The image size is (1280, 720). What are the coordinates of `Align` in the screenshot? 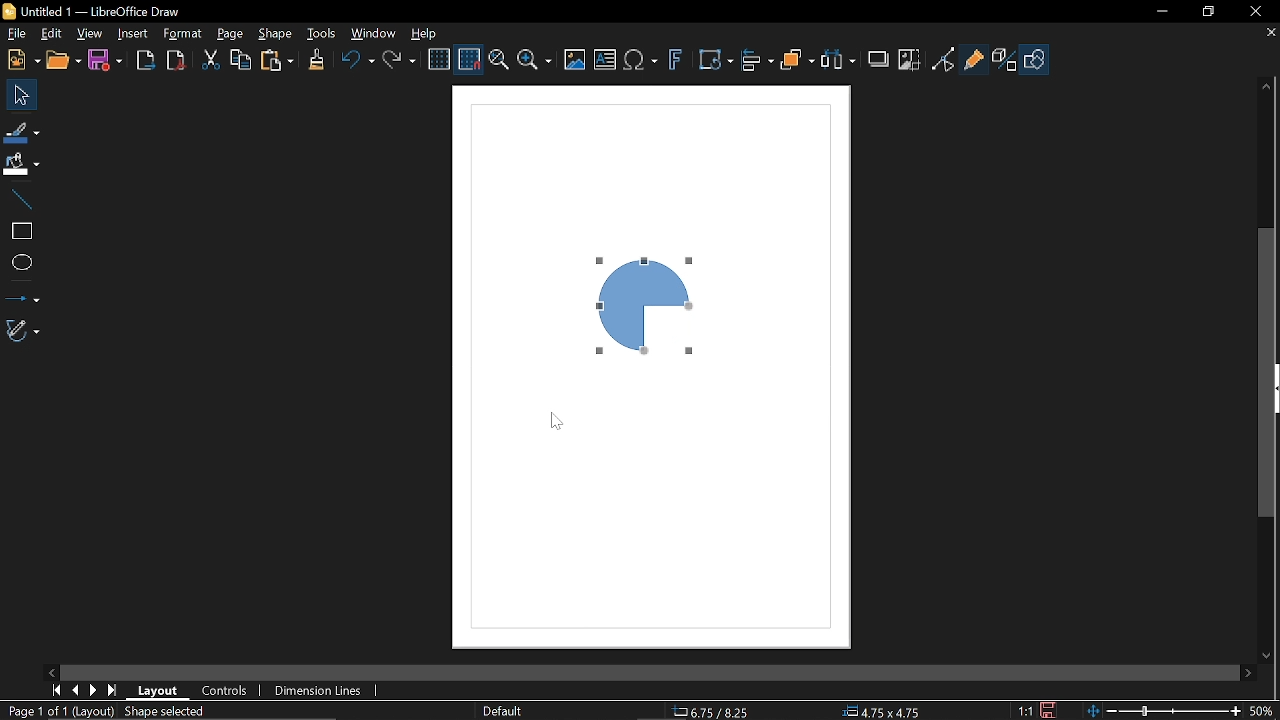 It's located at (757, 61).